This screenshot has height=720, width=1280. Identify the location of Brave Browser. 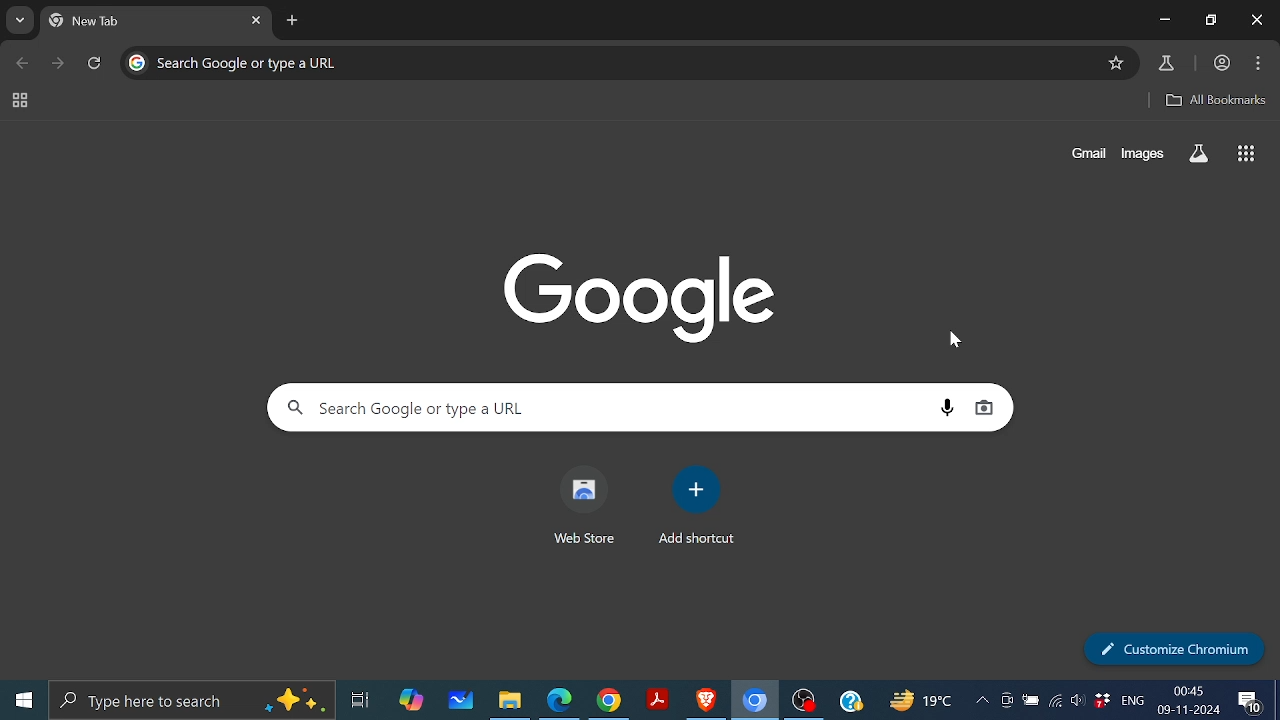
(706, 701).